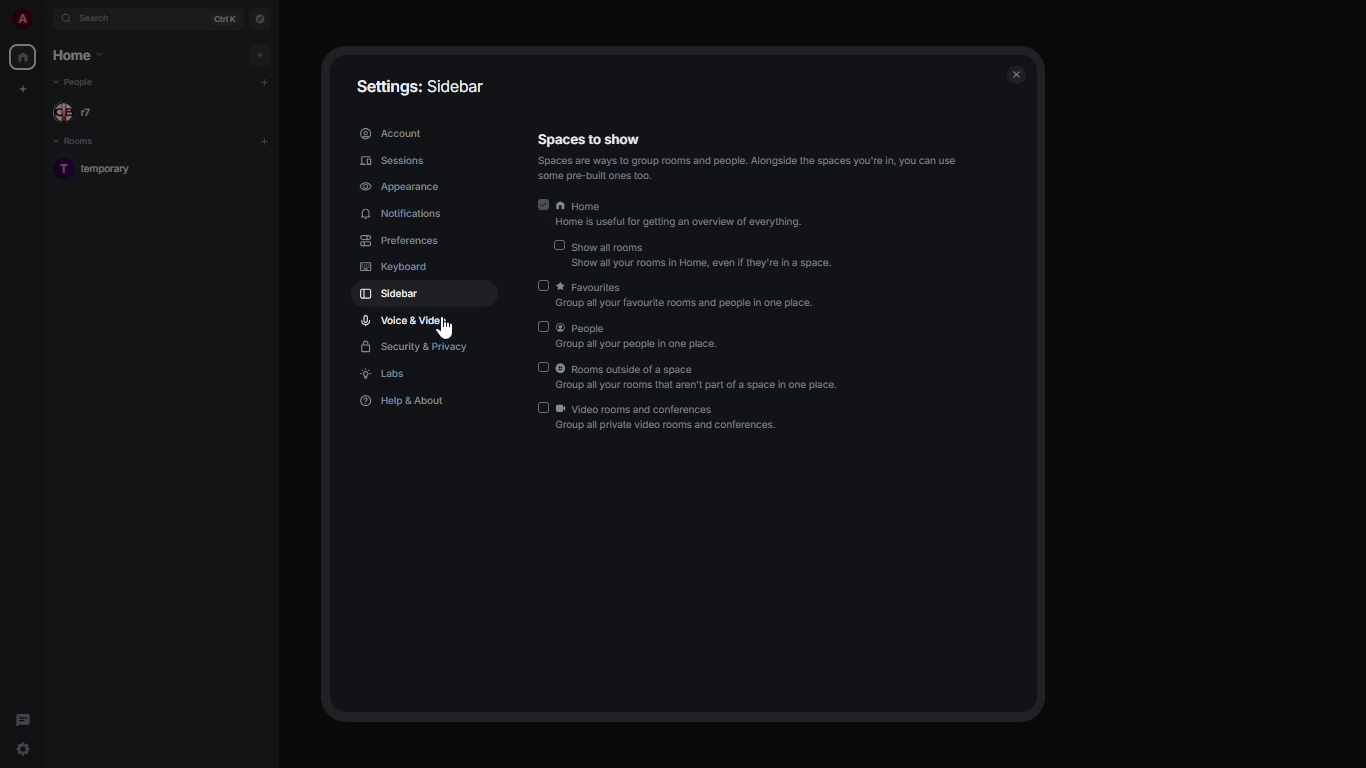 This screenshot has width=1366, height=768. I want to click on sidebar, so click(389, 293).